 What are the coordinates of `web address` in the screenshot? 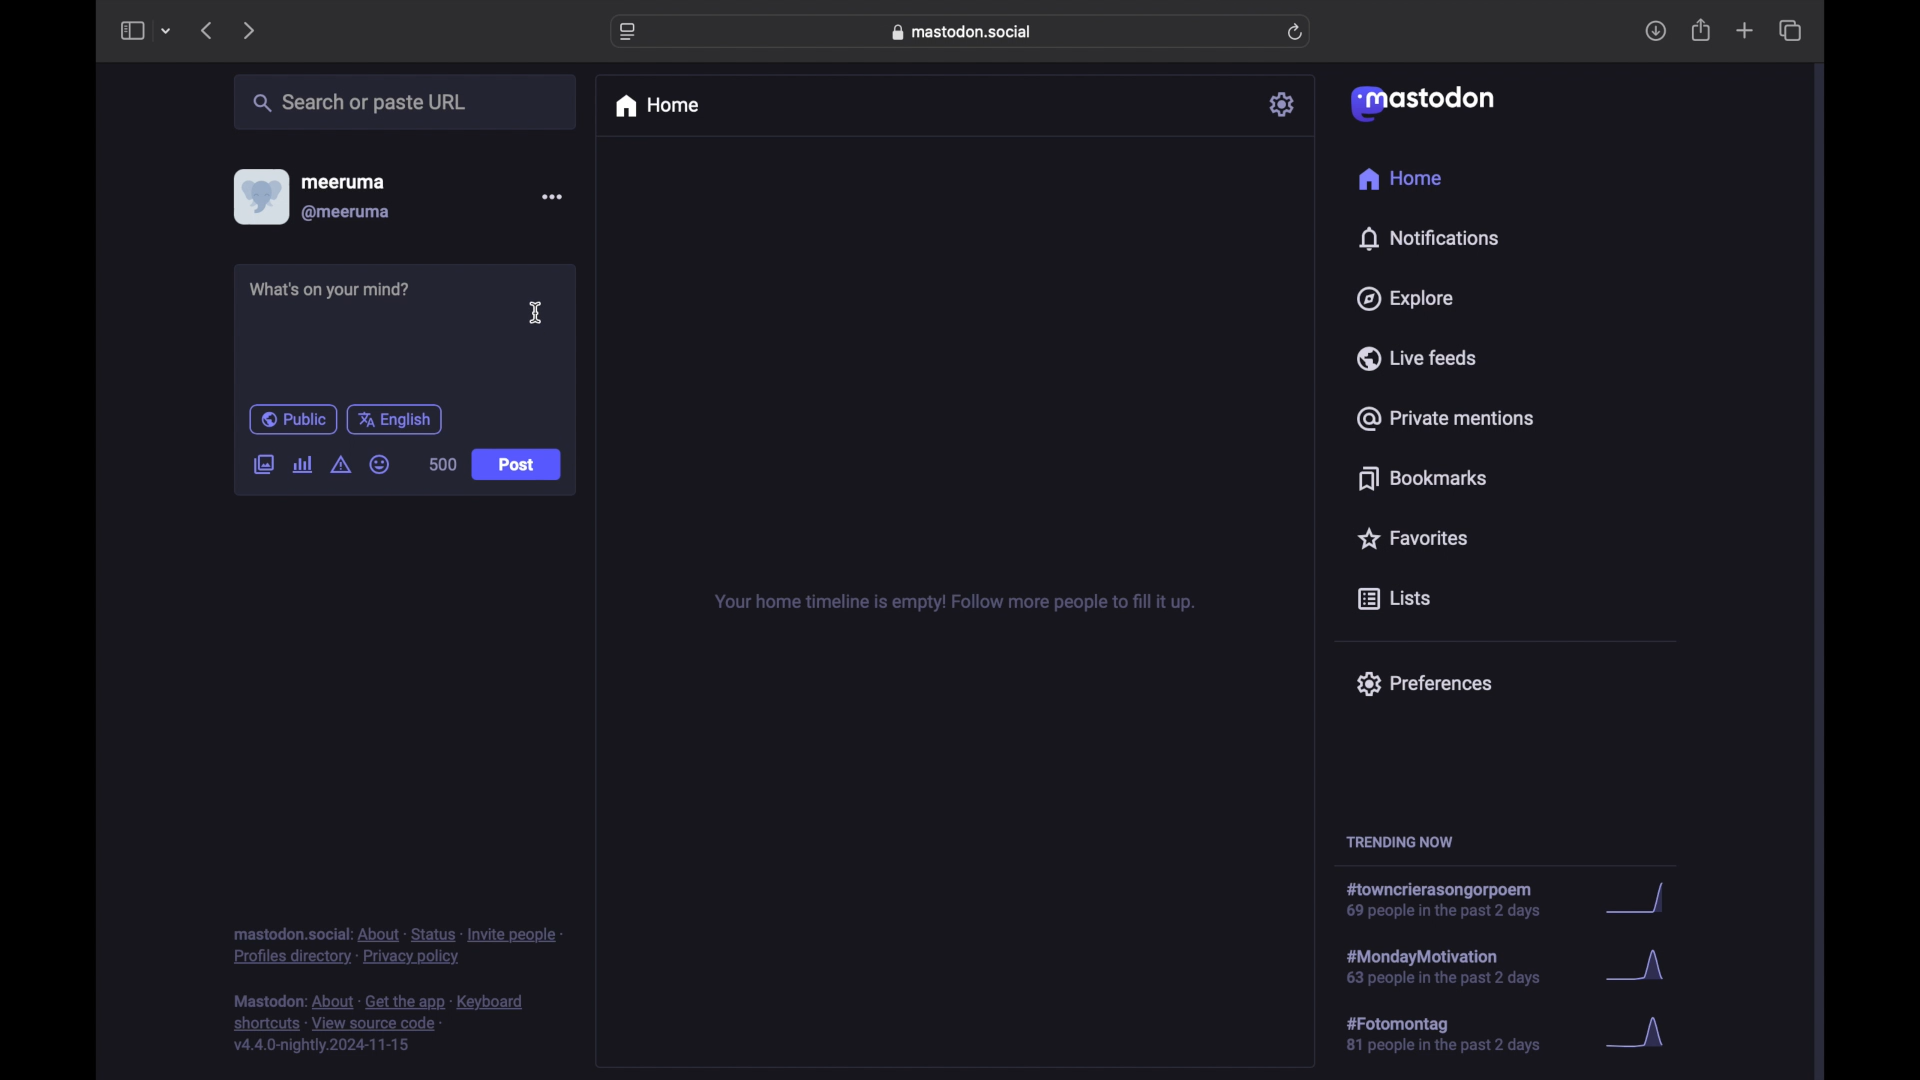 It's located at (966, 31).